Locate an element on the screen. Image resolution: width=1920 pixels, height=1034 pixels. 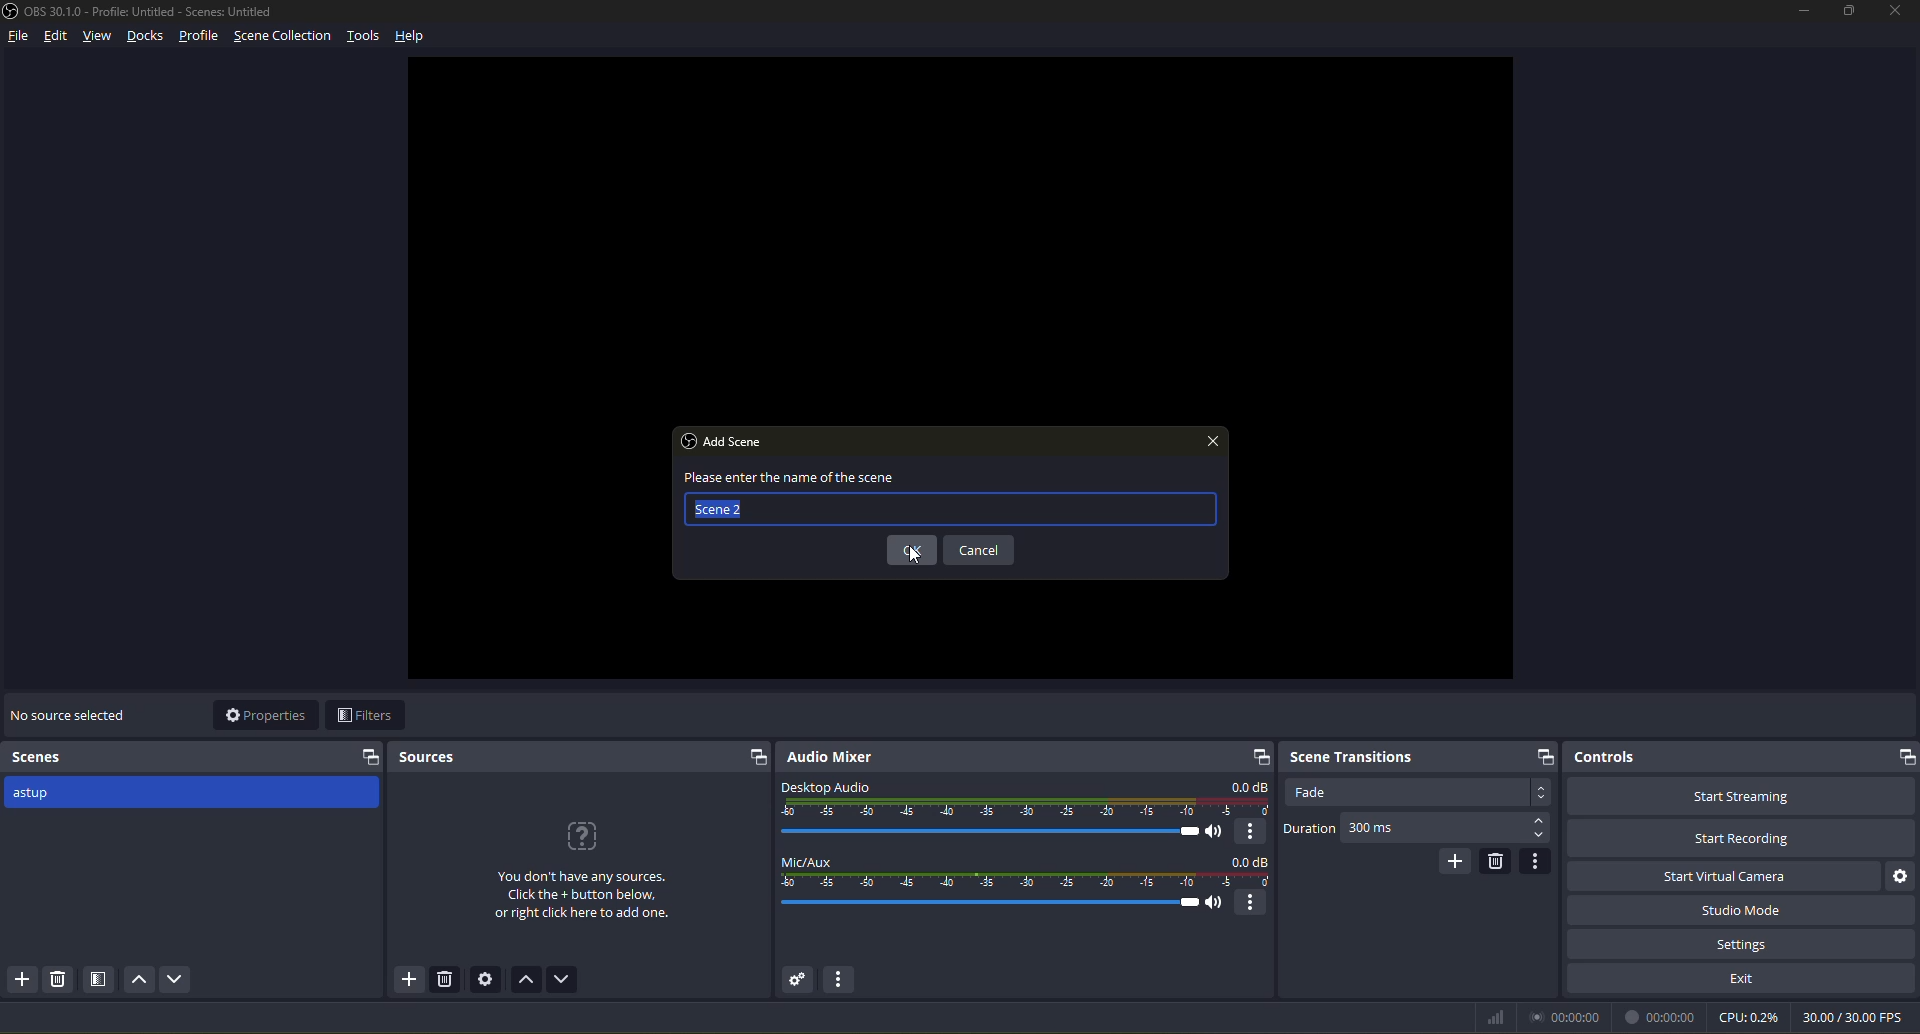
expand is located at coordinates (370, 758).